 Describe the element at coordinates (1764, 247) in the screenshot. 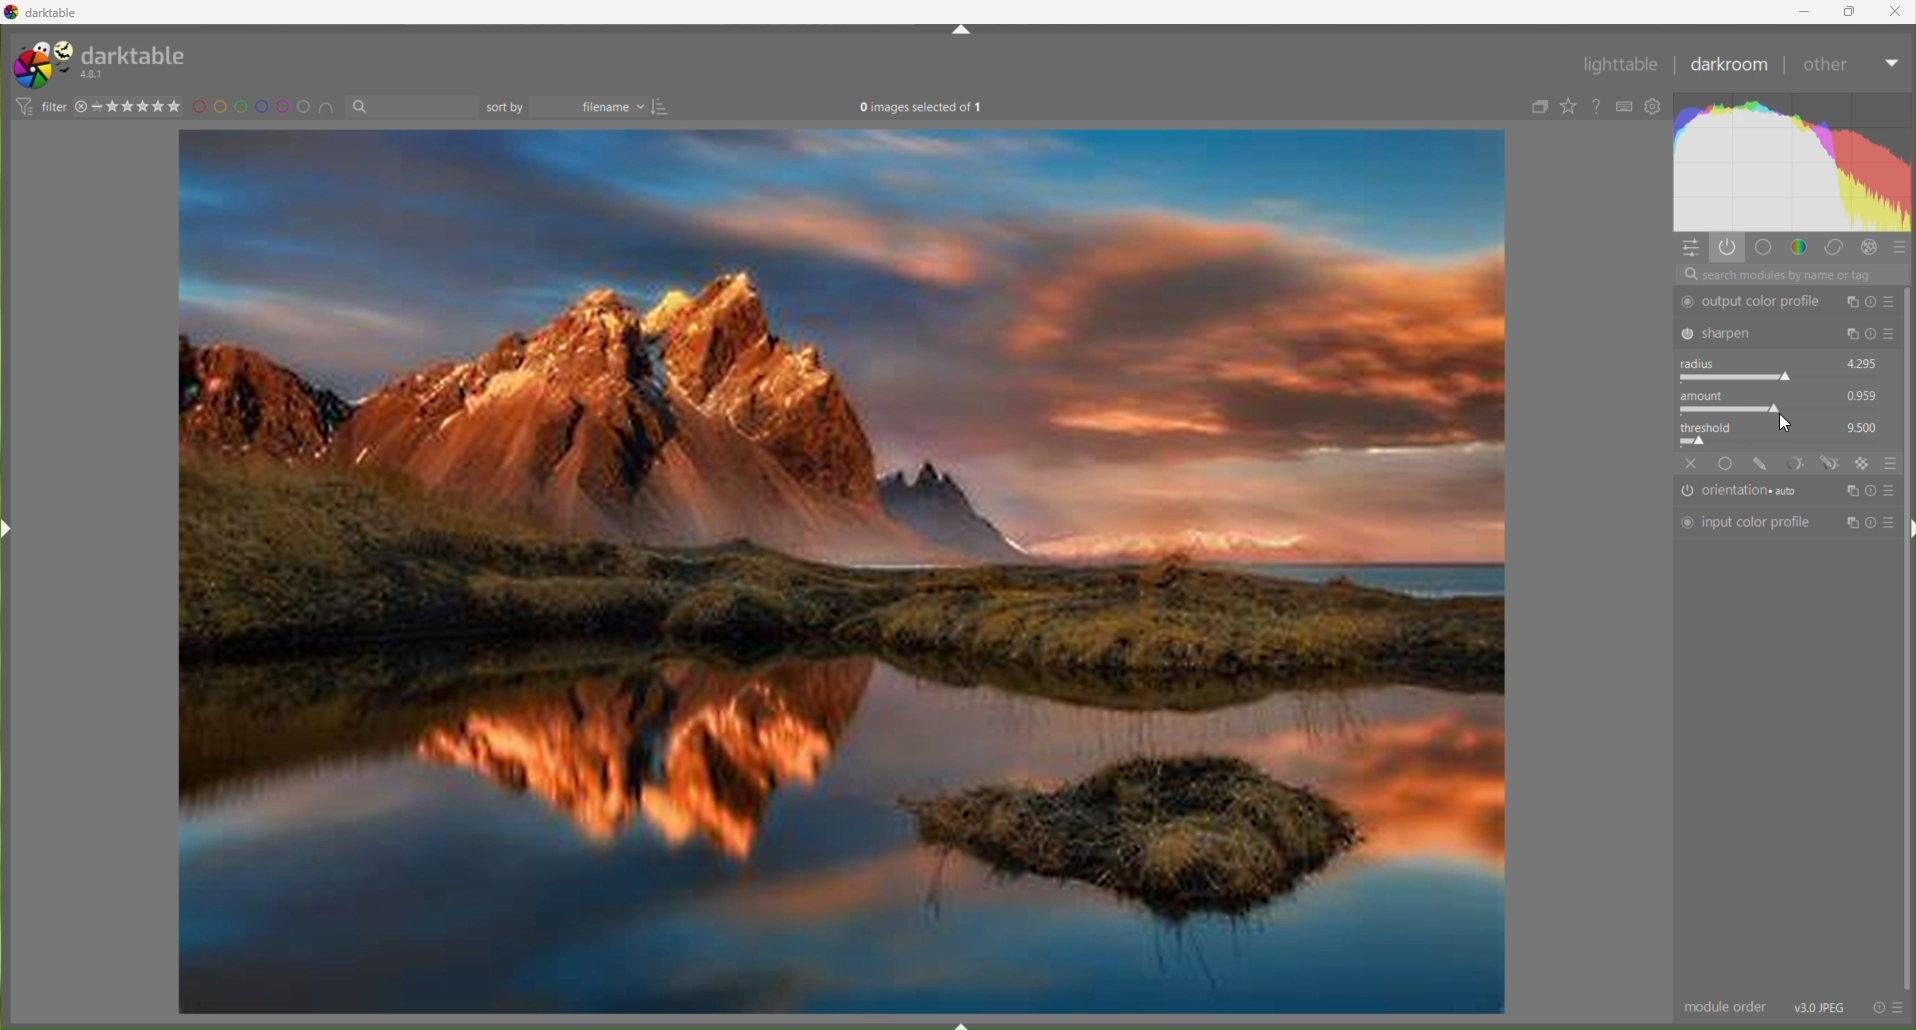

I see `base` at that location.